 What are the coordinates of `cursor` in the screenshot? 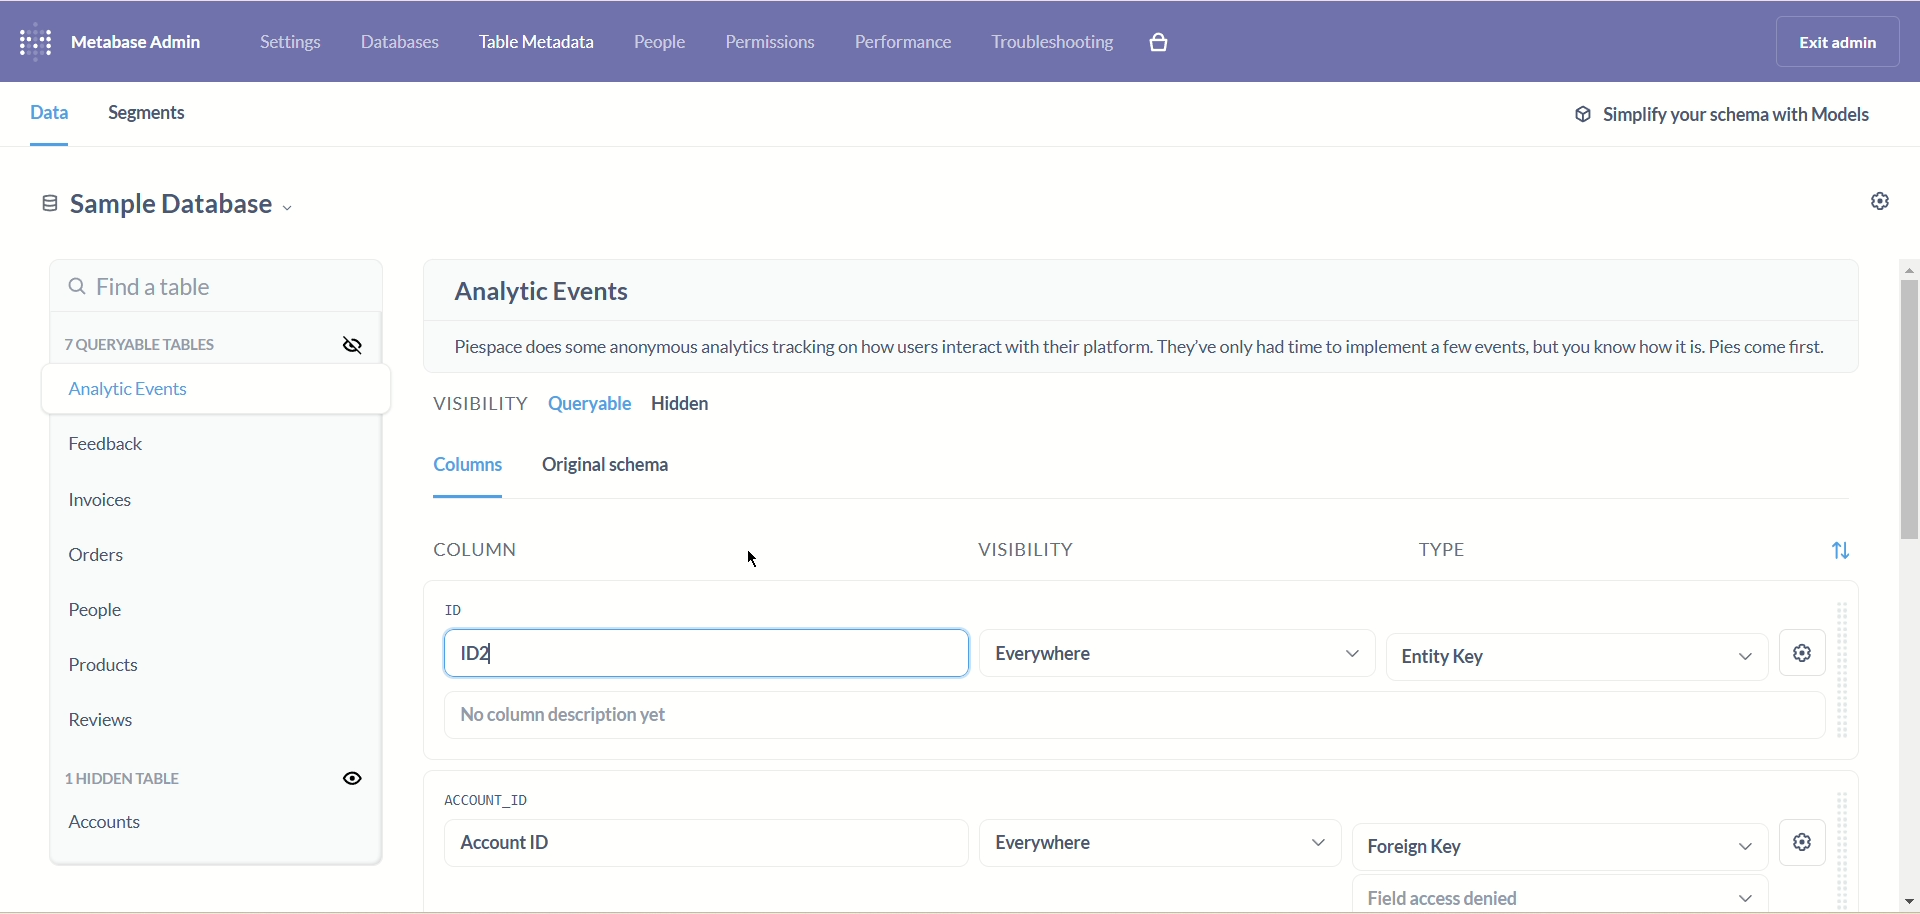 It's located at (755, 562).